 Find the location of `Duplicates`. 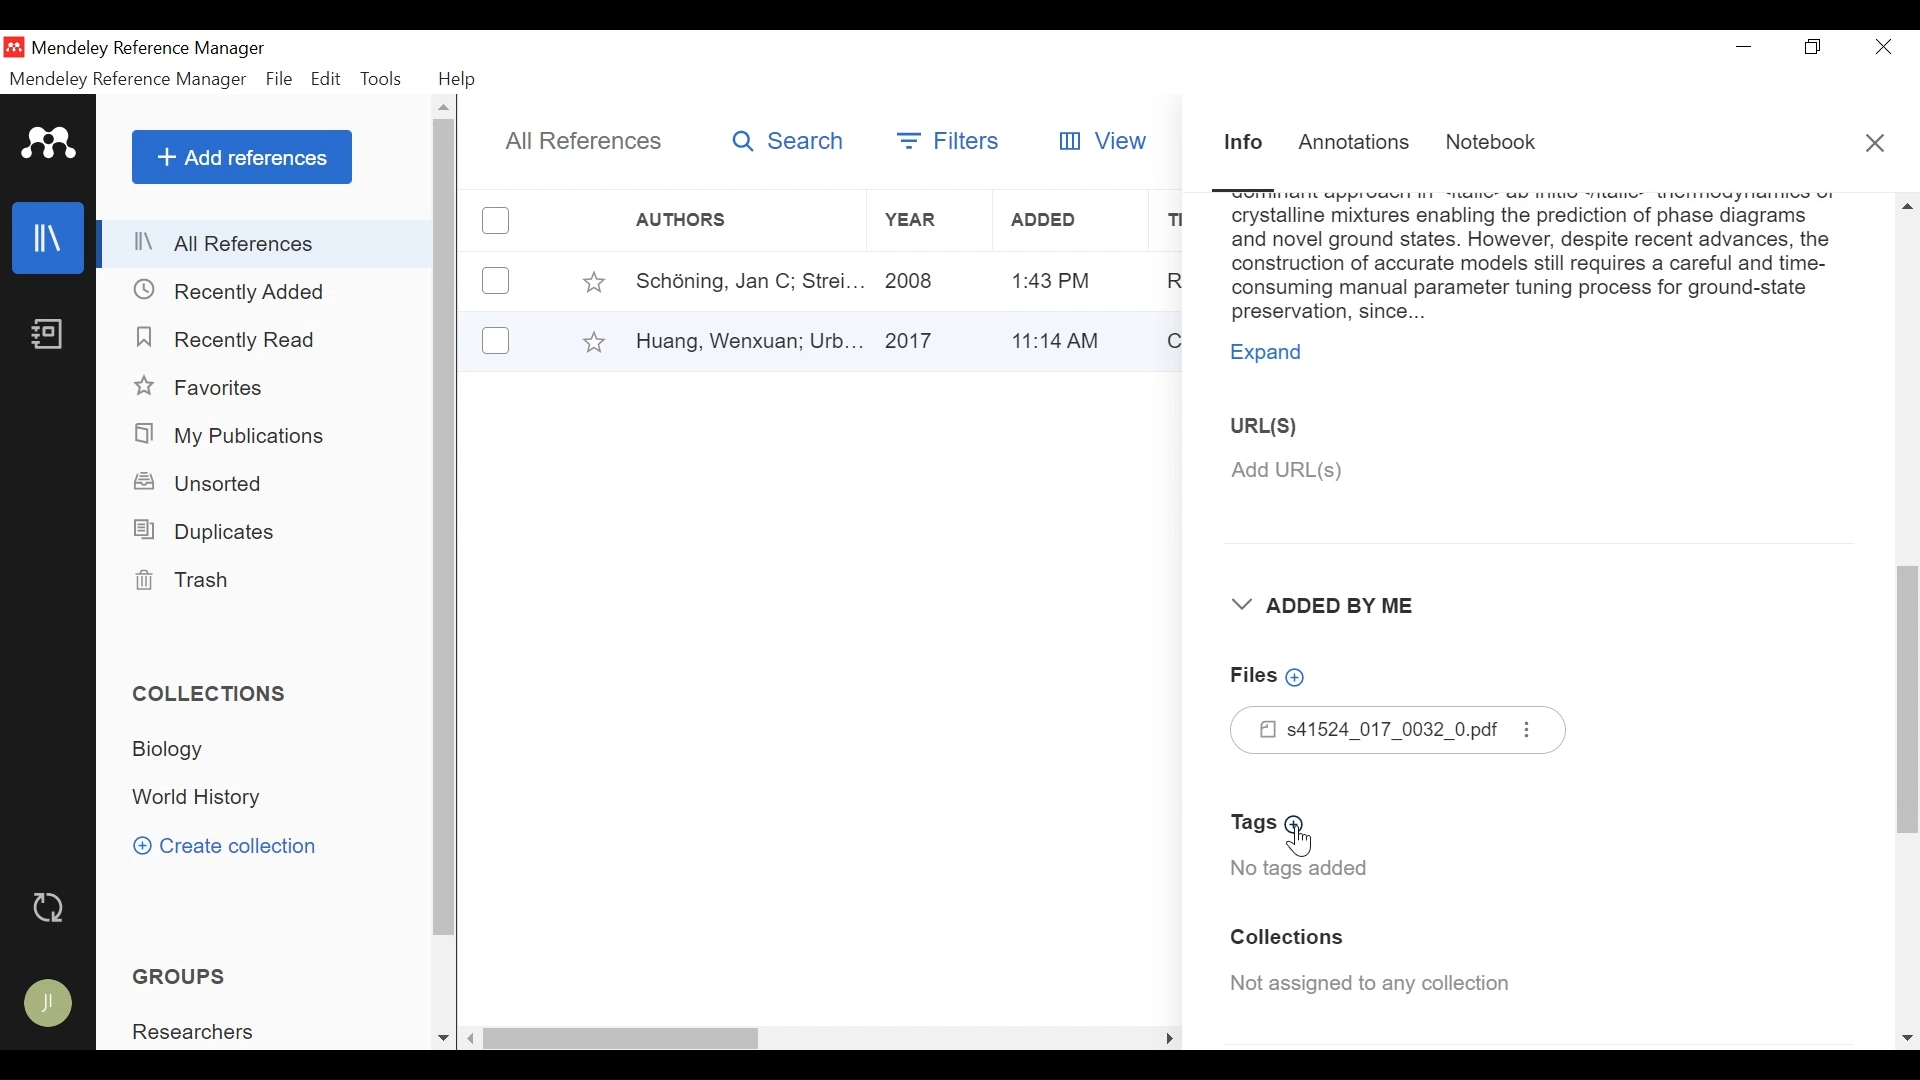

Duplicates is located at coordinates (202, 532).